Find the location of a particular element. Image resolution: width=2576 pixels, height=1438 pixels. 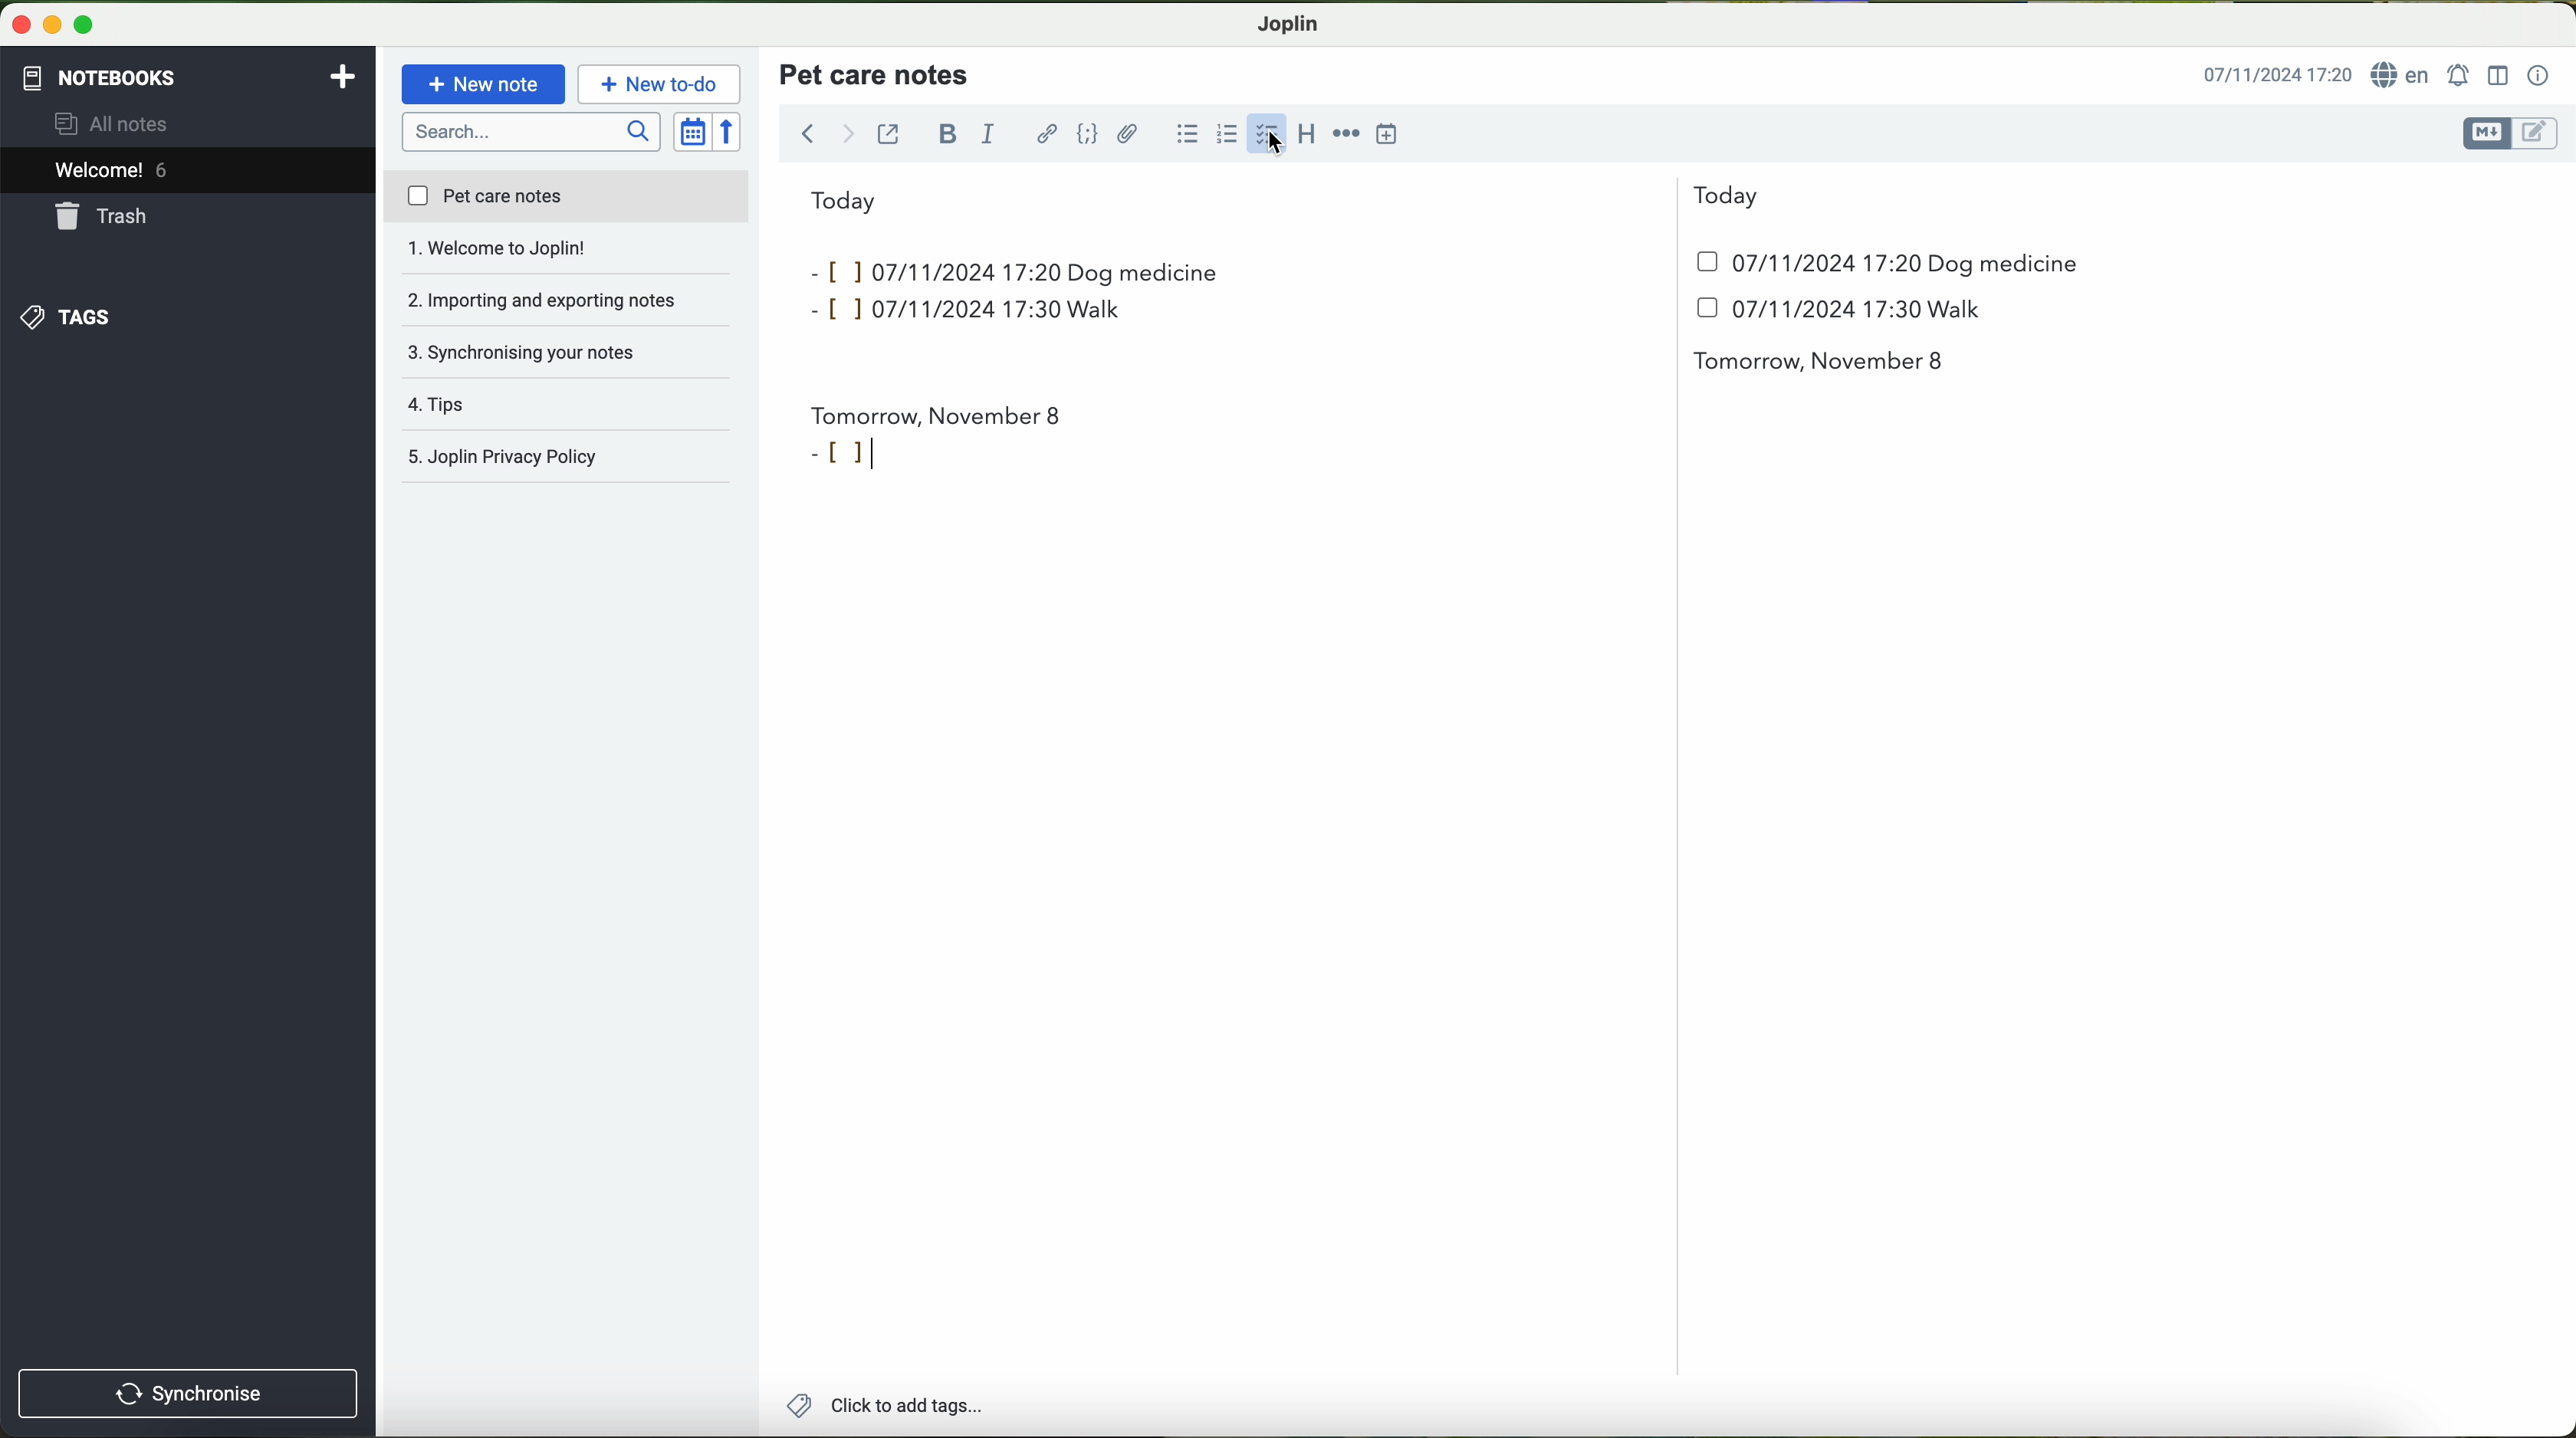

toggle editor layout is located at coordinates (2499, 74).